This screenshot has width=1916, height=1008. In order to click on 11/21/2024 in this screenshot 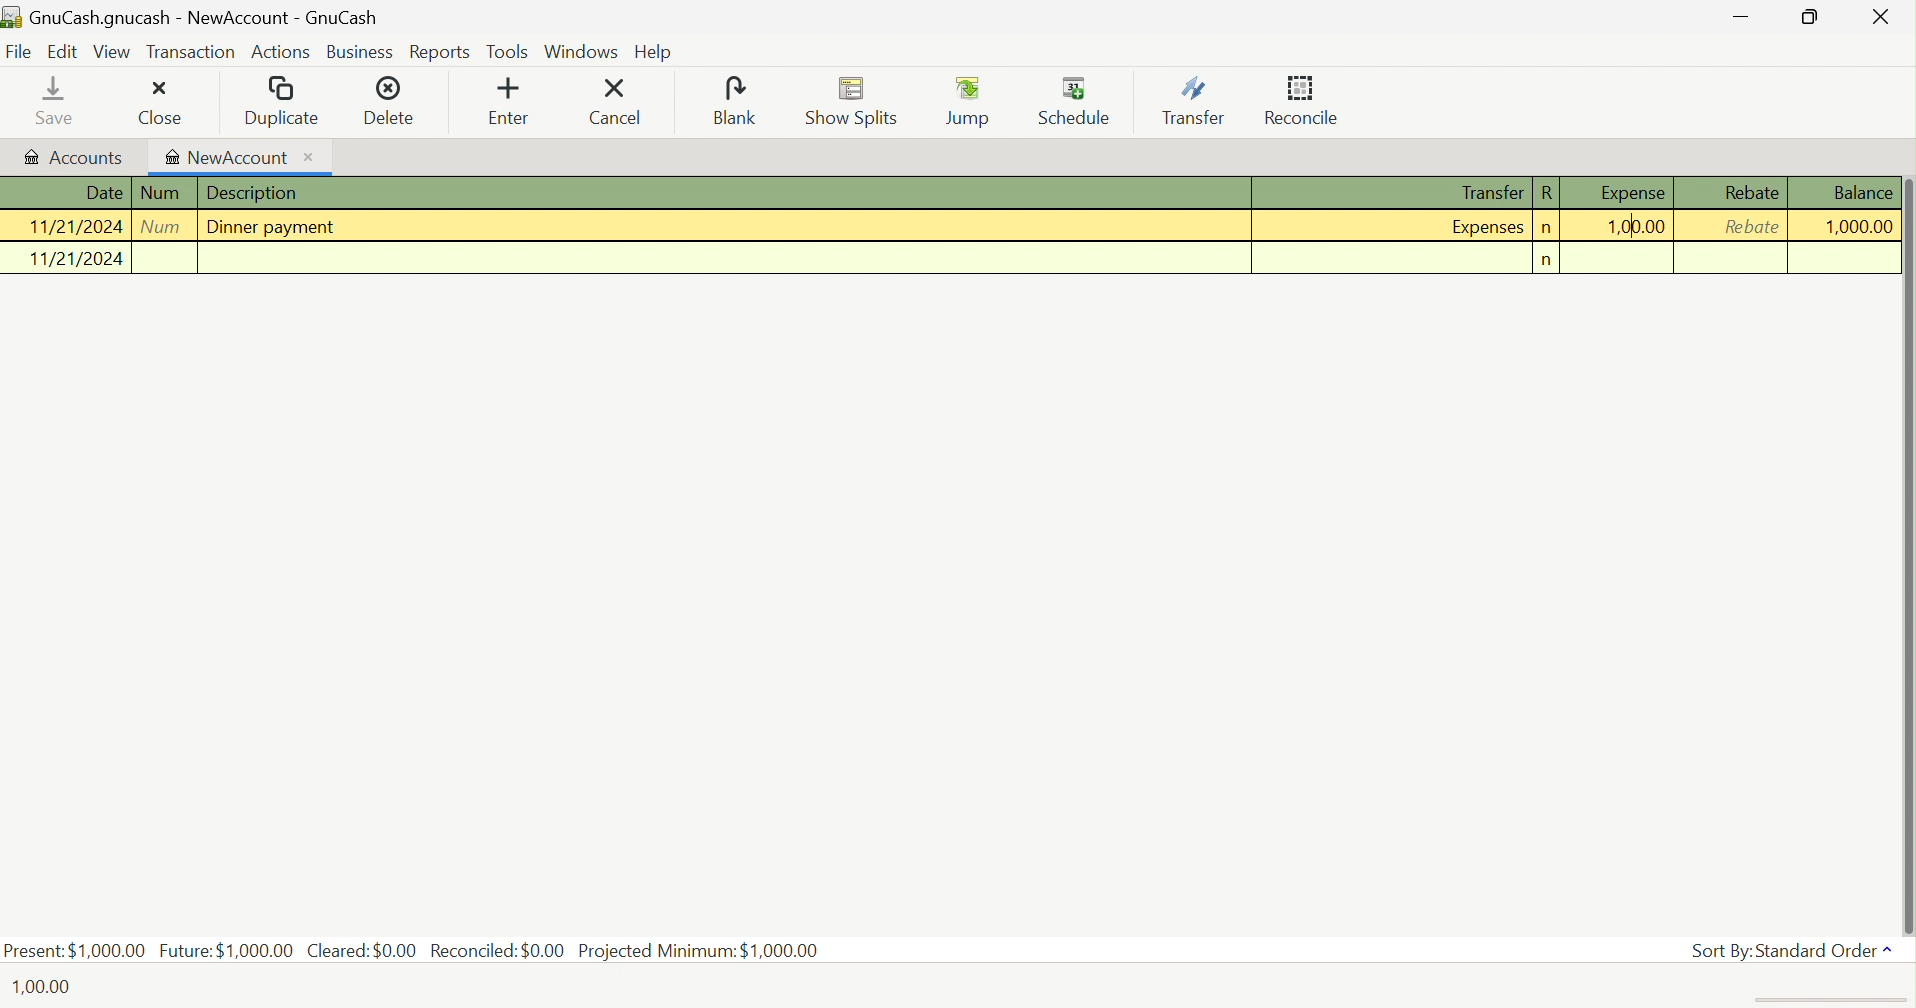, I will do `click(63, 259)`.